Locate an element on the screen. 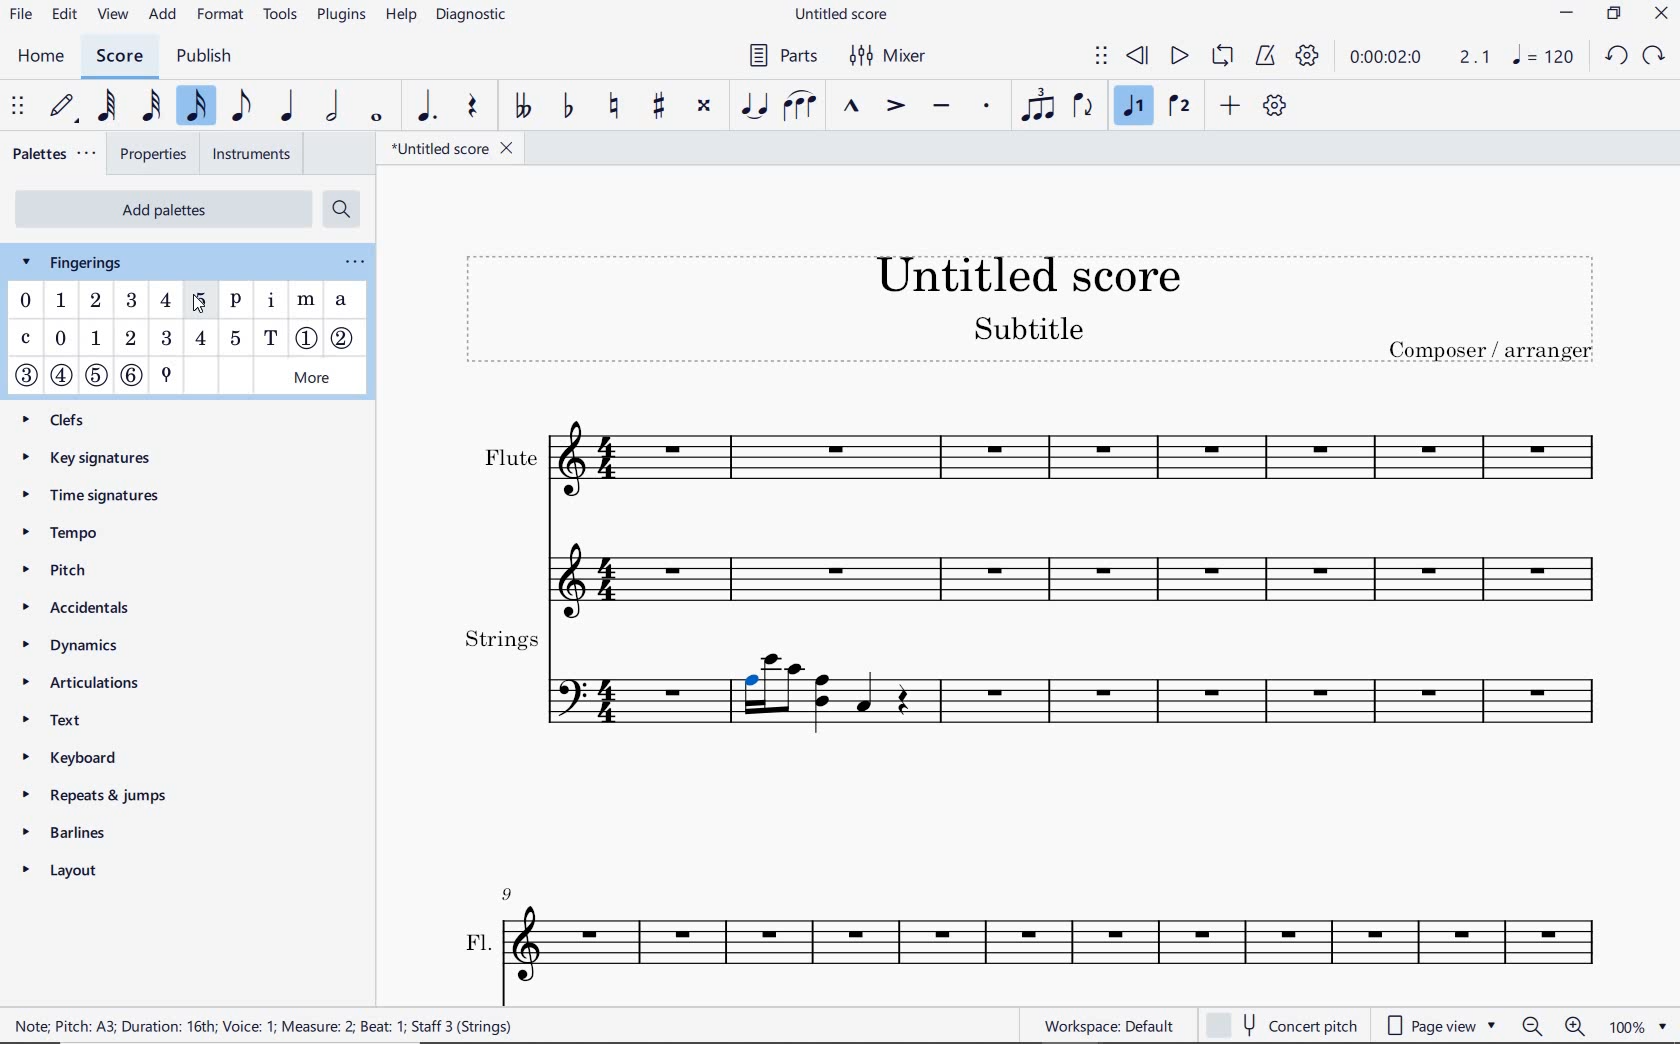  dynamics is located at coordinates (84, 646).